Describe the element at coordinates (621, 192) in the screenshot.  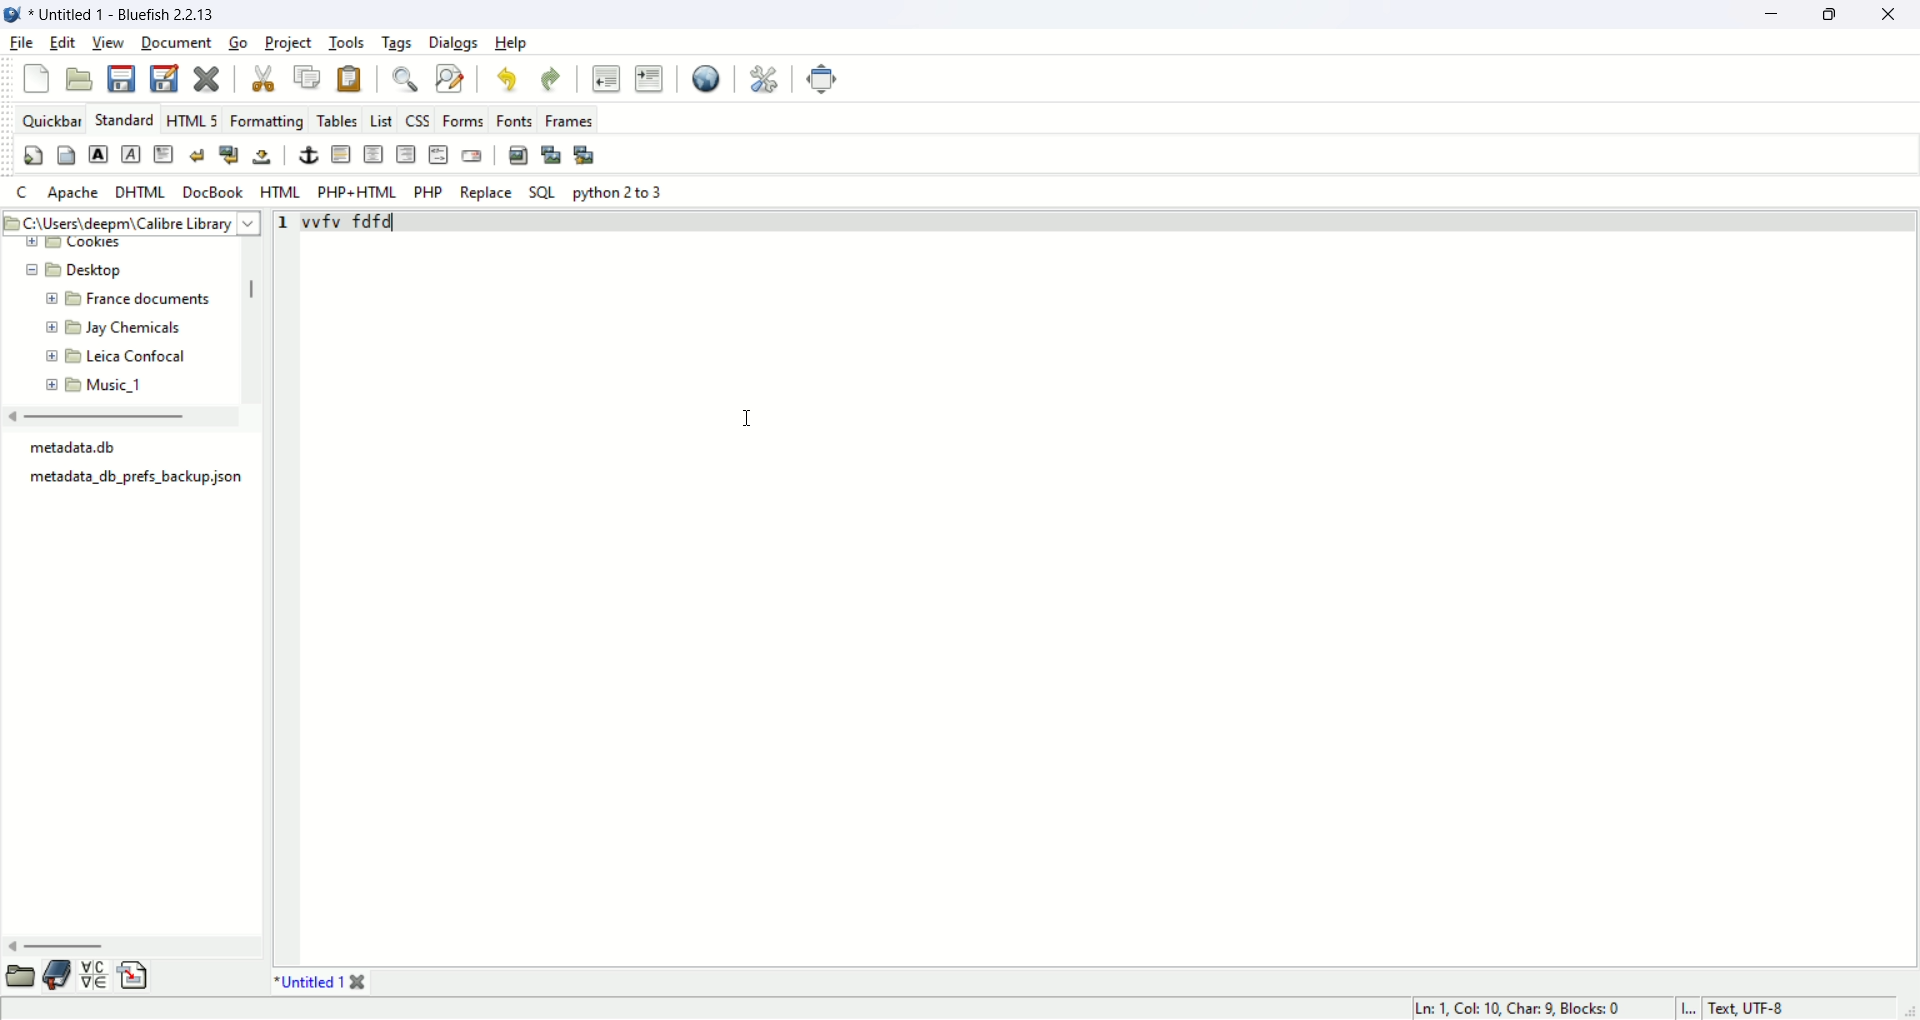
I see `python 2 to` at that location.